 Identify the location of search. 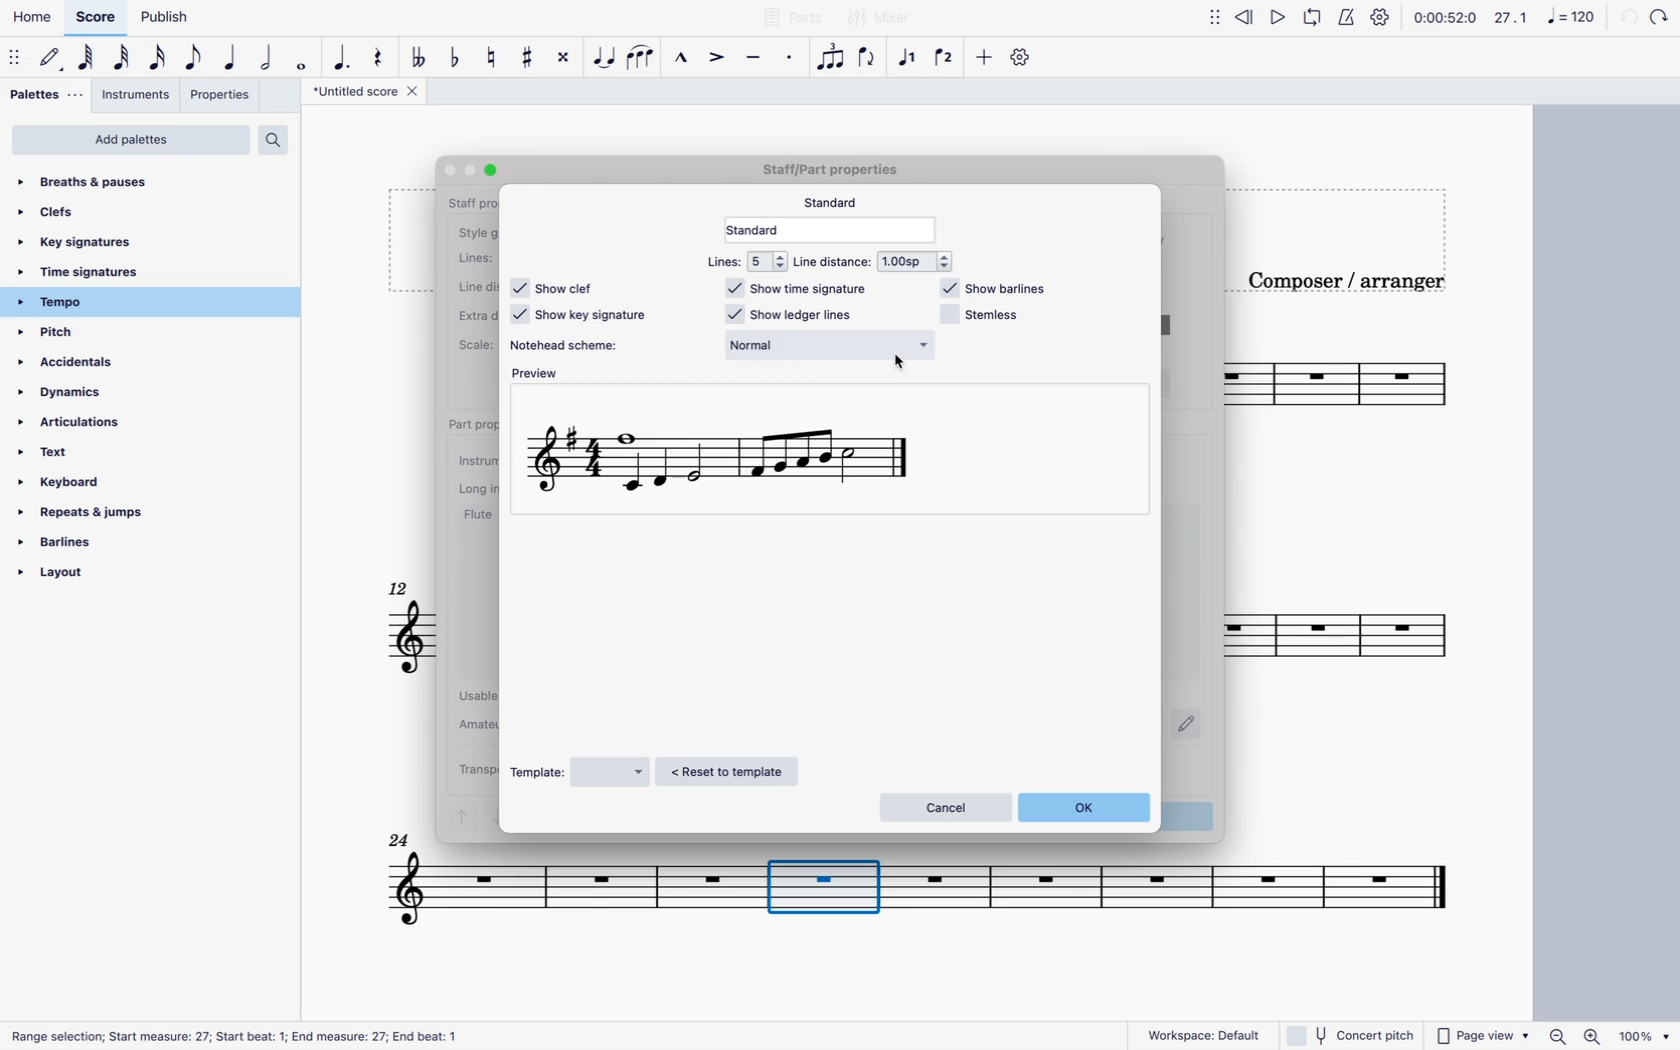
(283, 142).